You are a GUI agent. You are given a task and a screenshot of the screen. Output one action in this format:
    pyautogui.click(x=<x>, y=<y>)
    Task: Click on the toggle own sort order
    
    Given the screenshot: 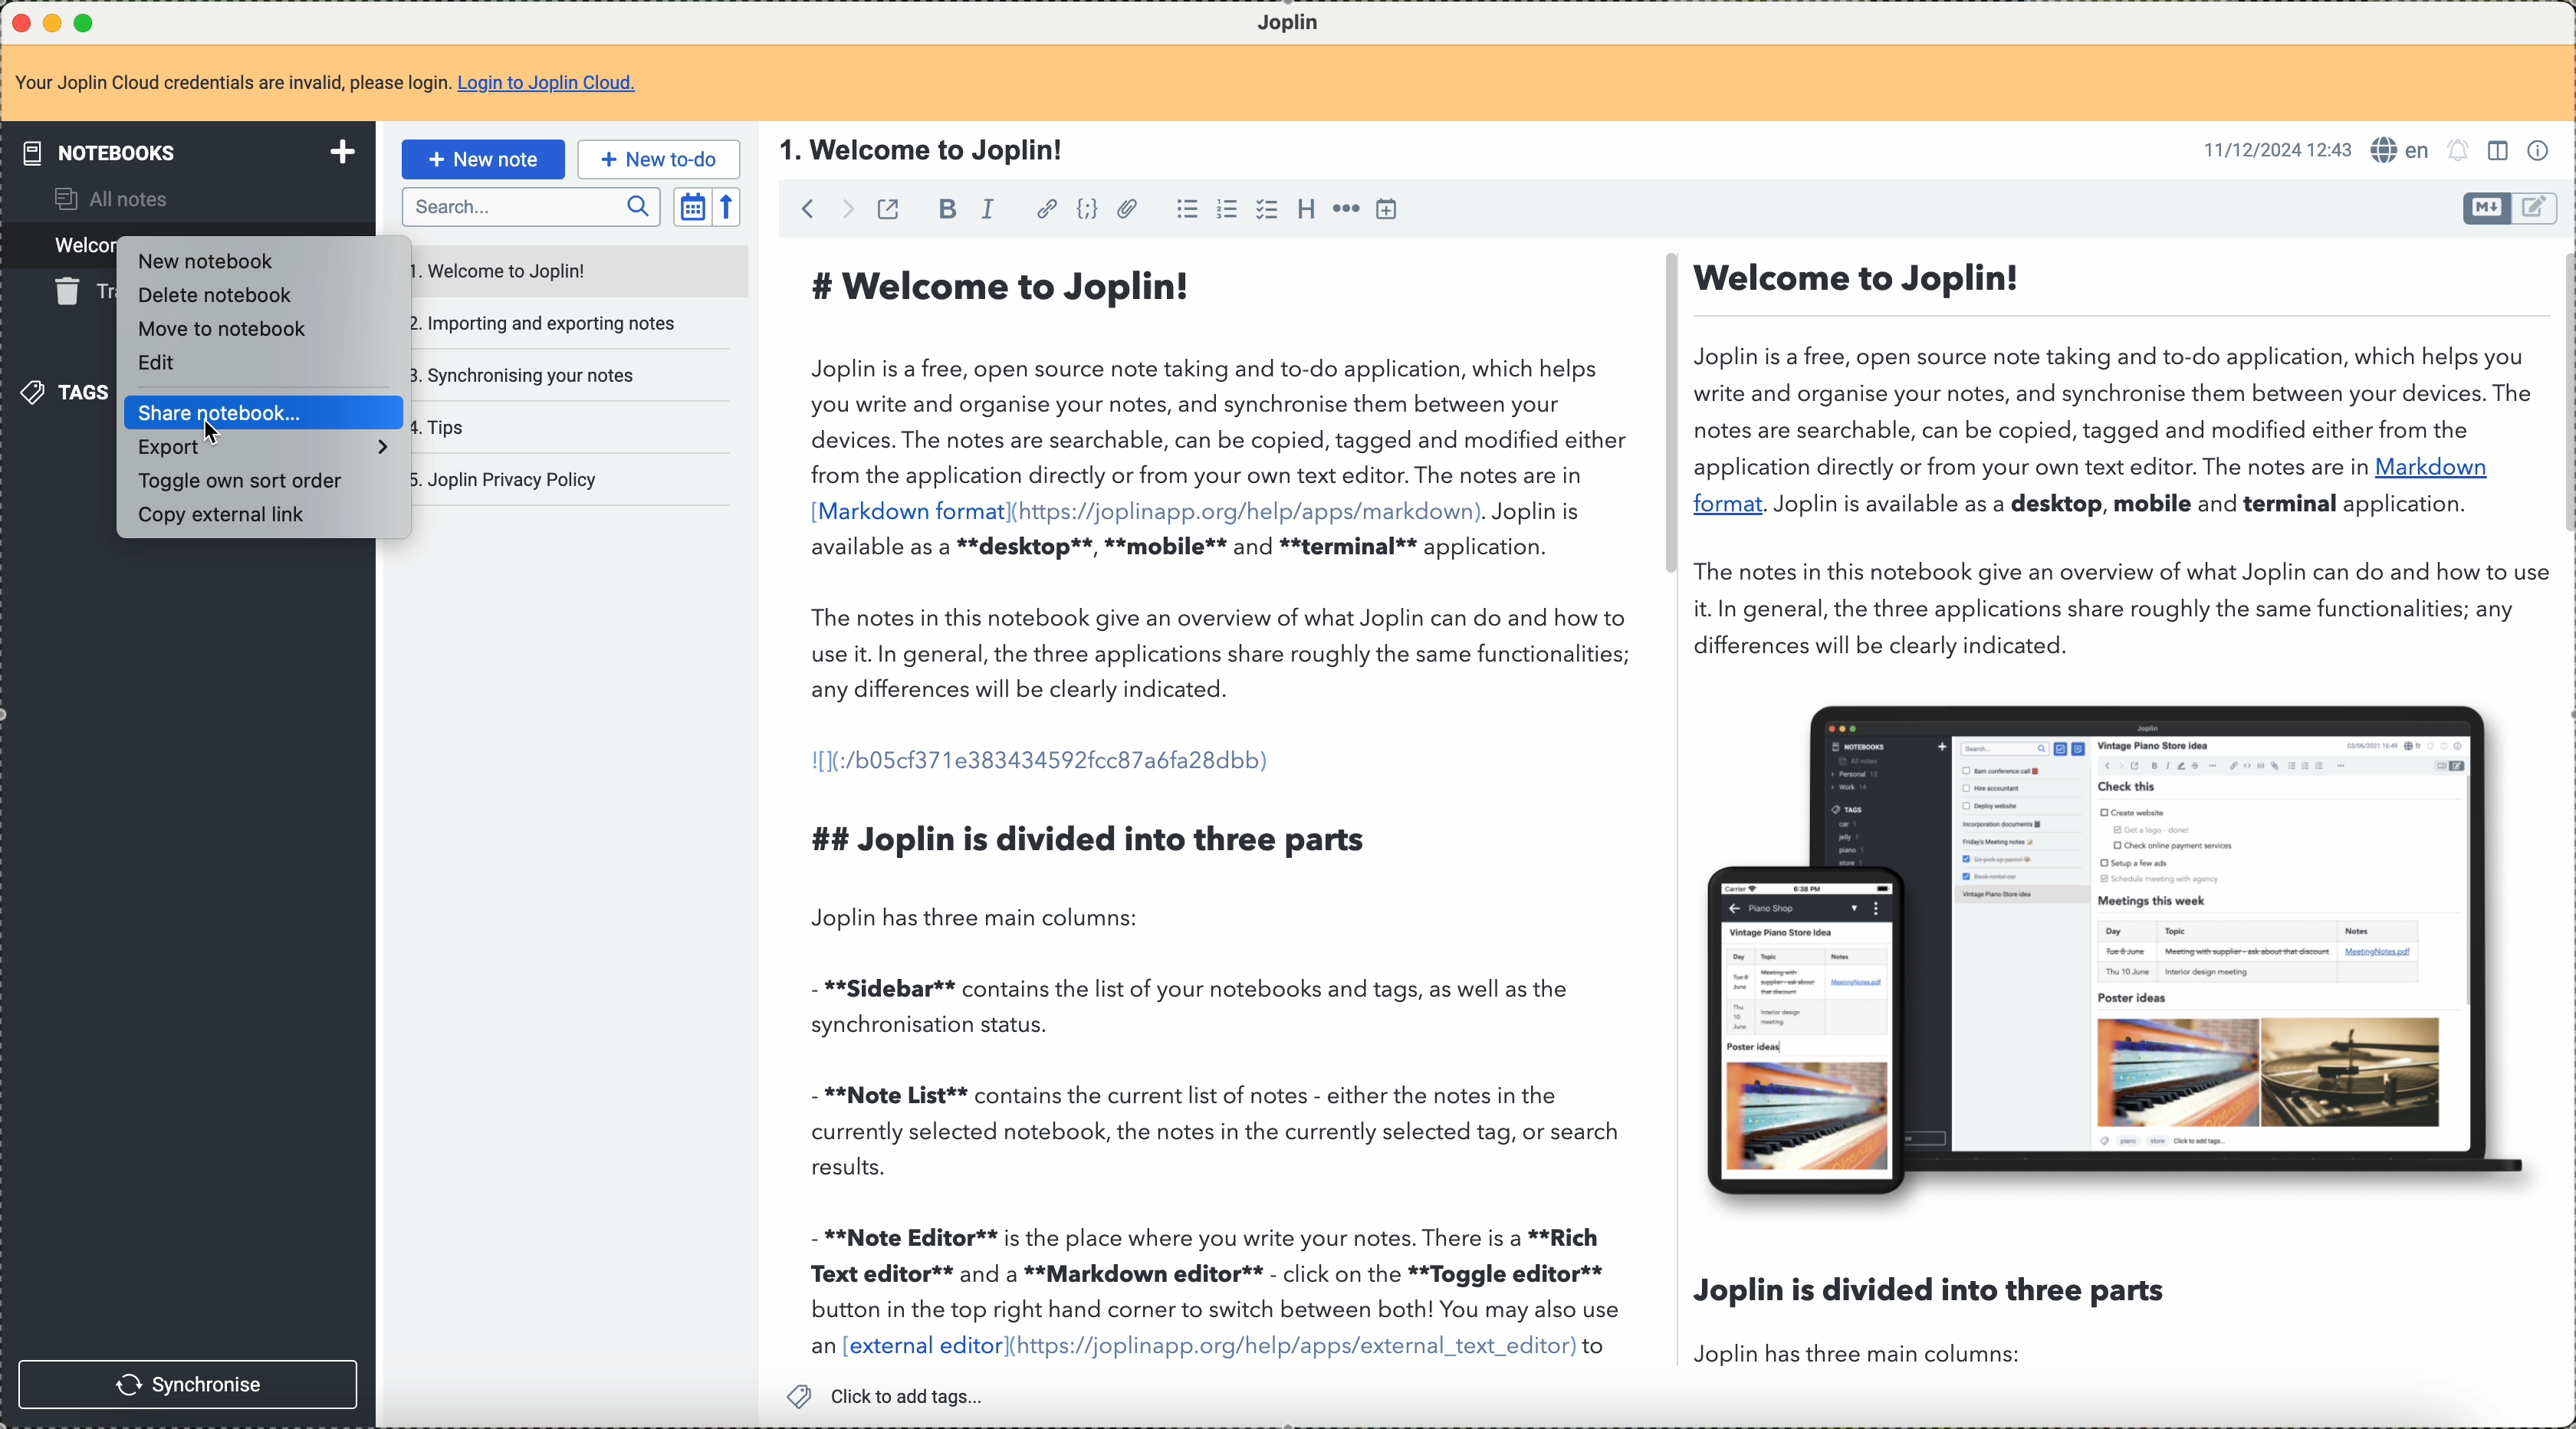 What is the action you would take?
    pyautogui.click(x=244, y=481)
    